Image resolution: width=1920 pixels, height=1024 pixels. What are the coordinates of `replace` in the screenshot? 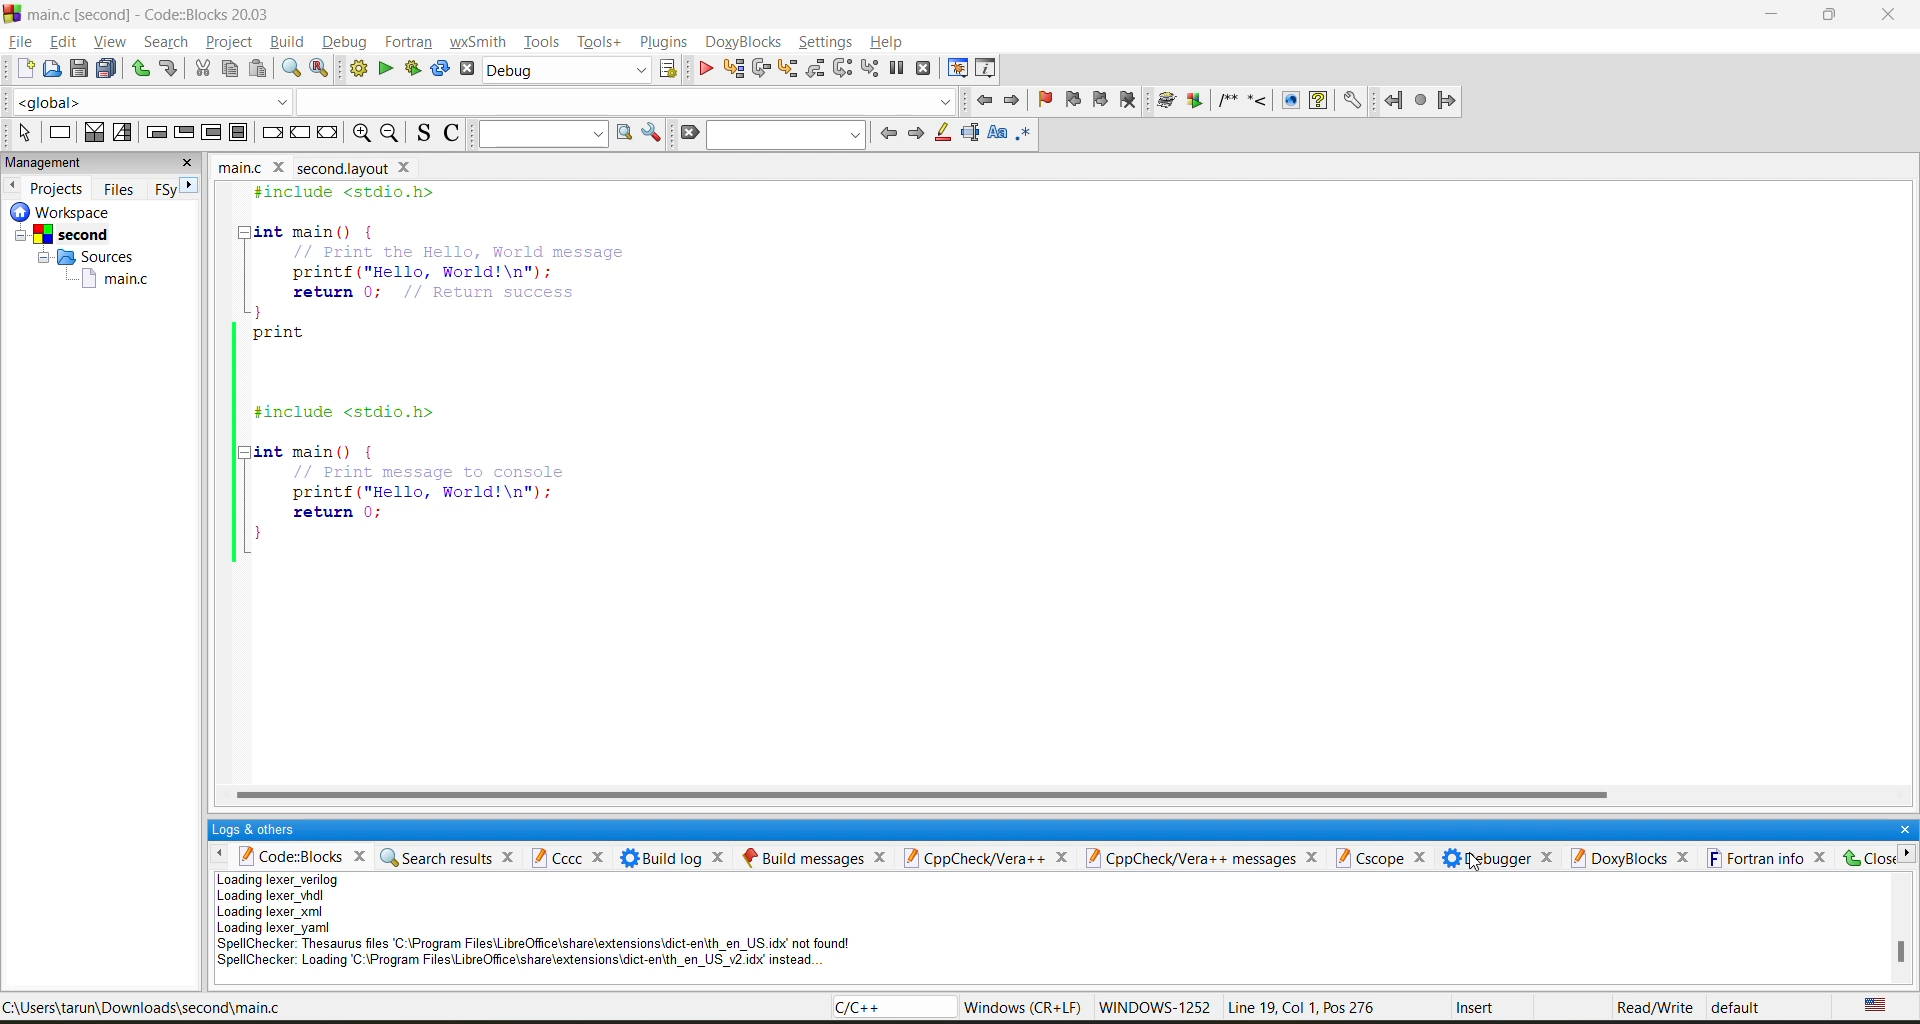 It's located at (318, 70).